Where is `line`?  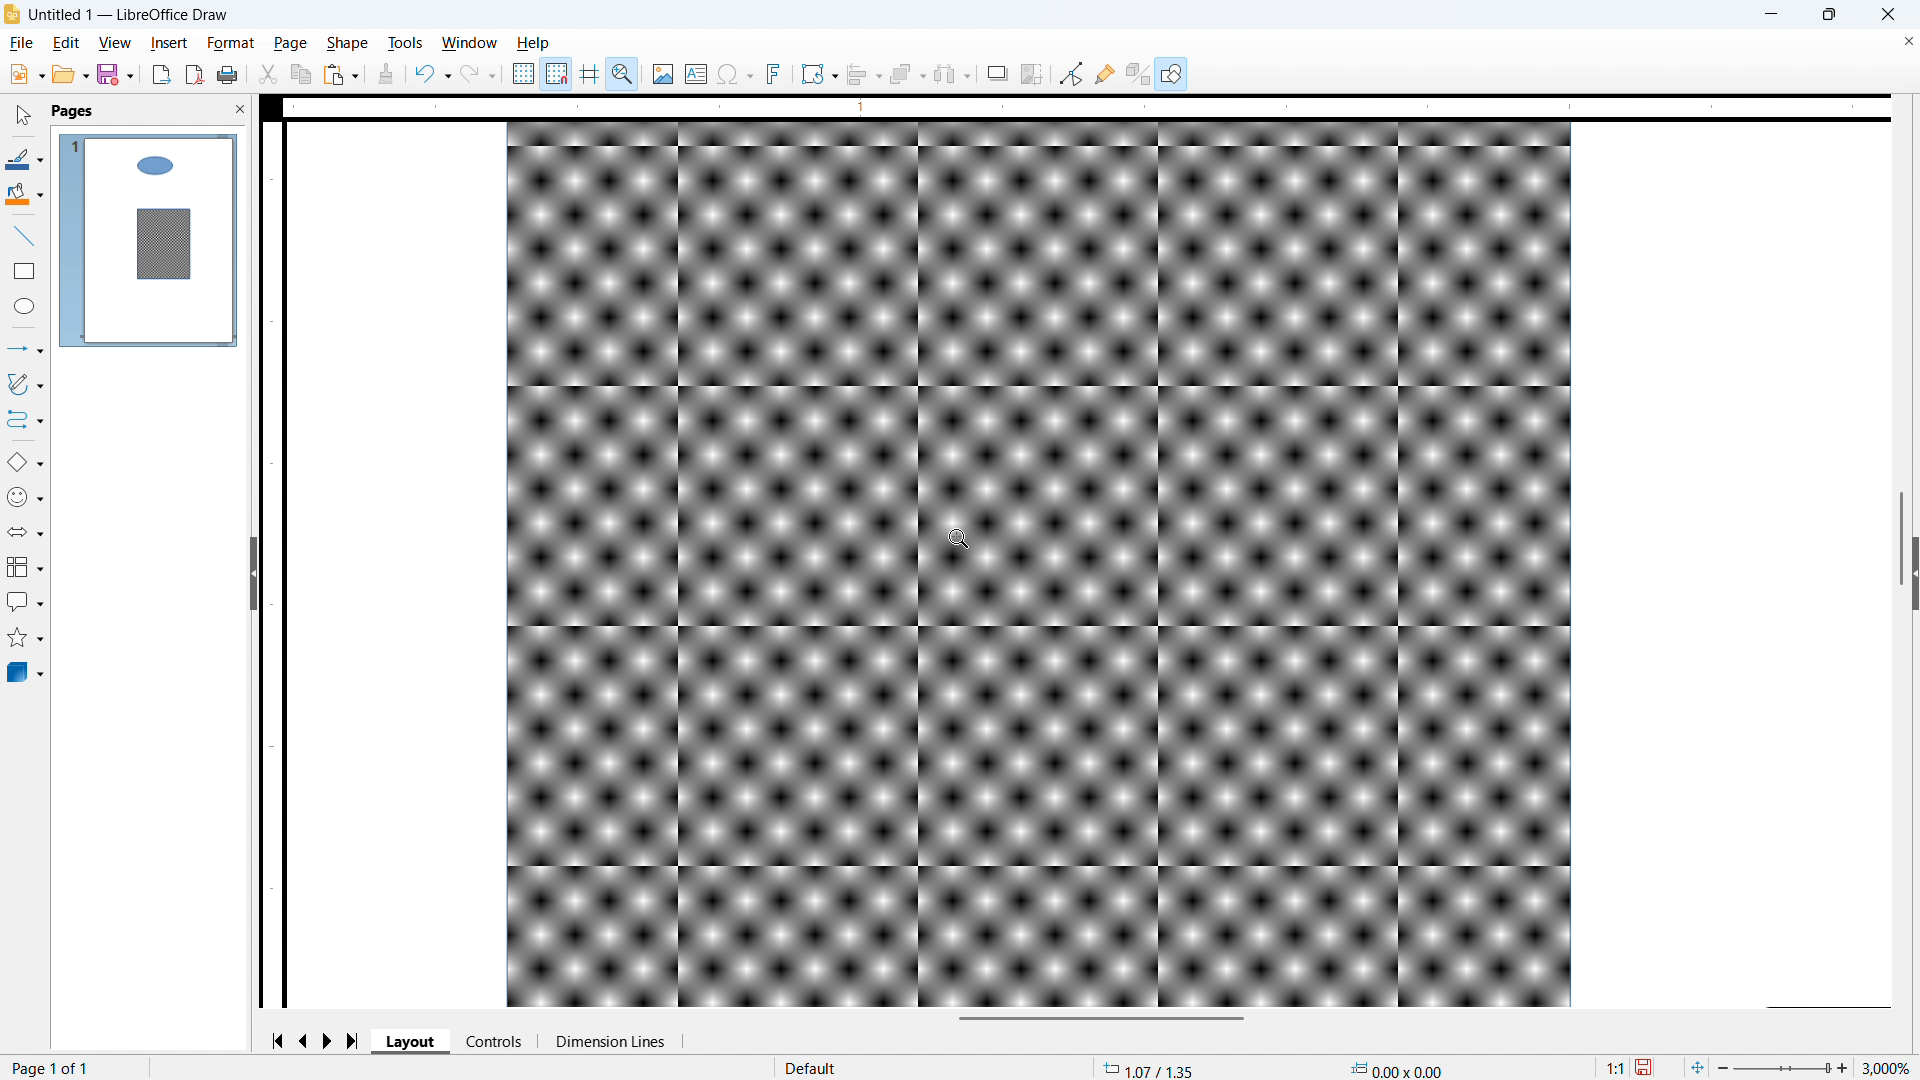 line is located at coordinates (23, 236).